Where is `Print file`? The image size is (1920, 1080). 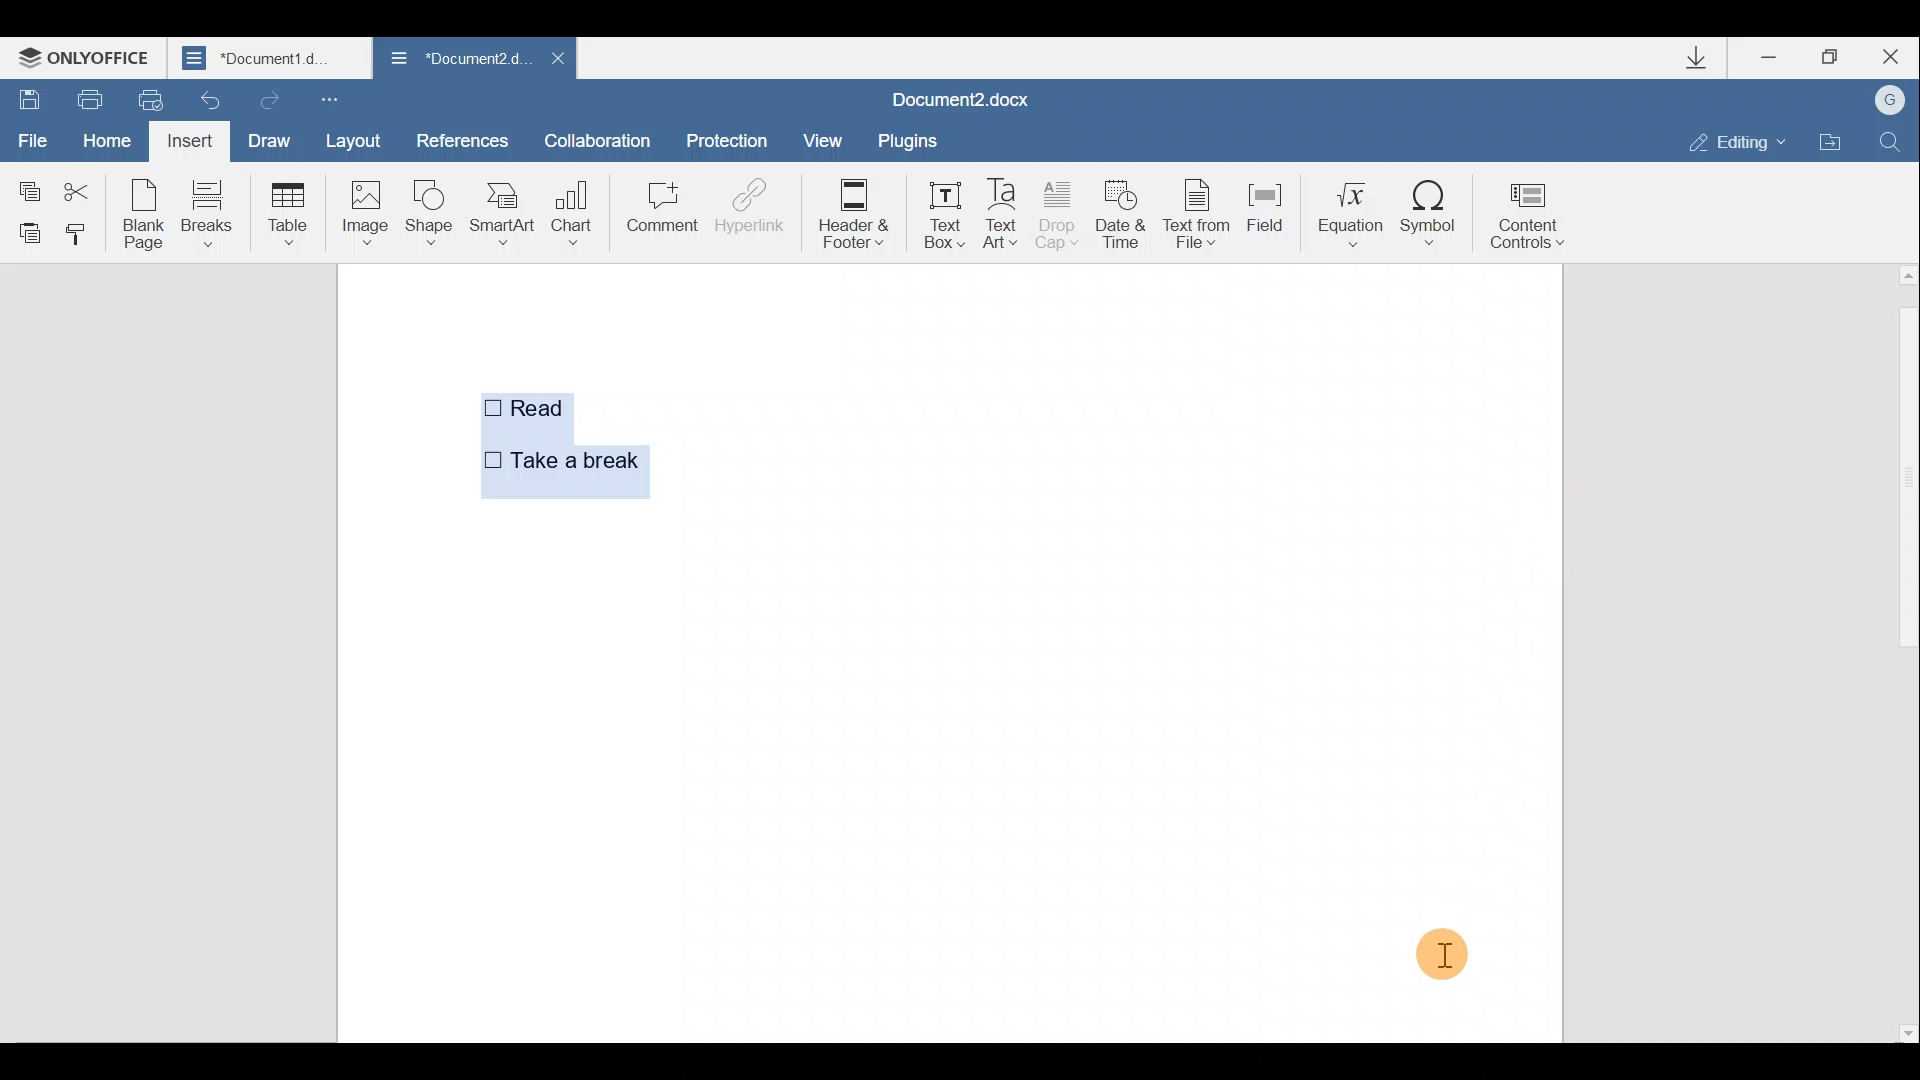
Print file is located at coordinates (88, 96).